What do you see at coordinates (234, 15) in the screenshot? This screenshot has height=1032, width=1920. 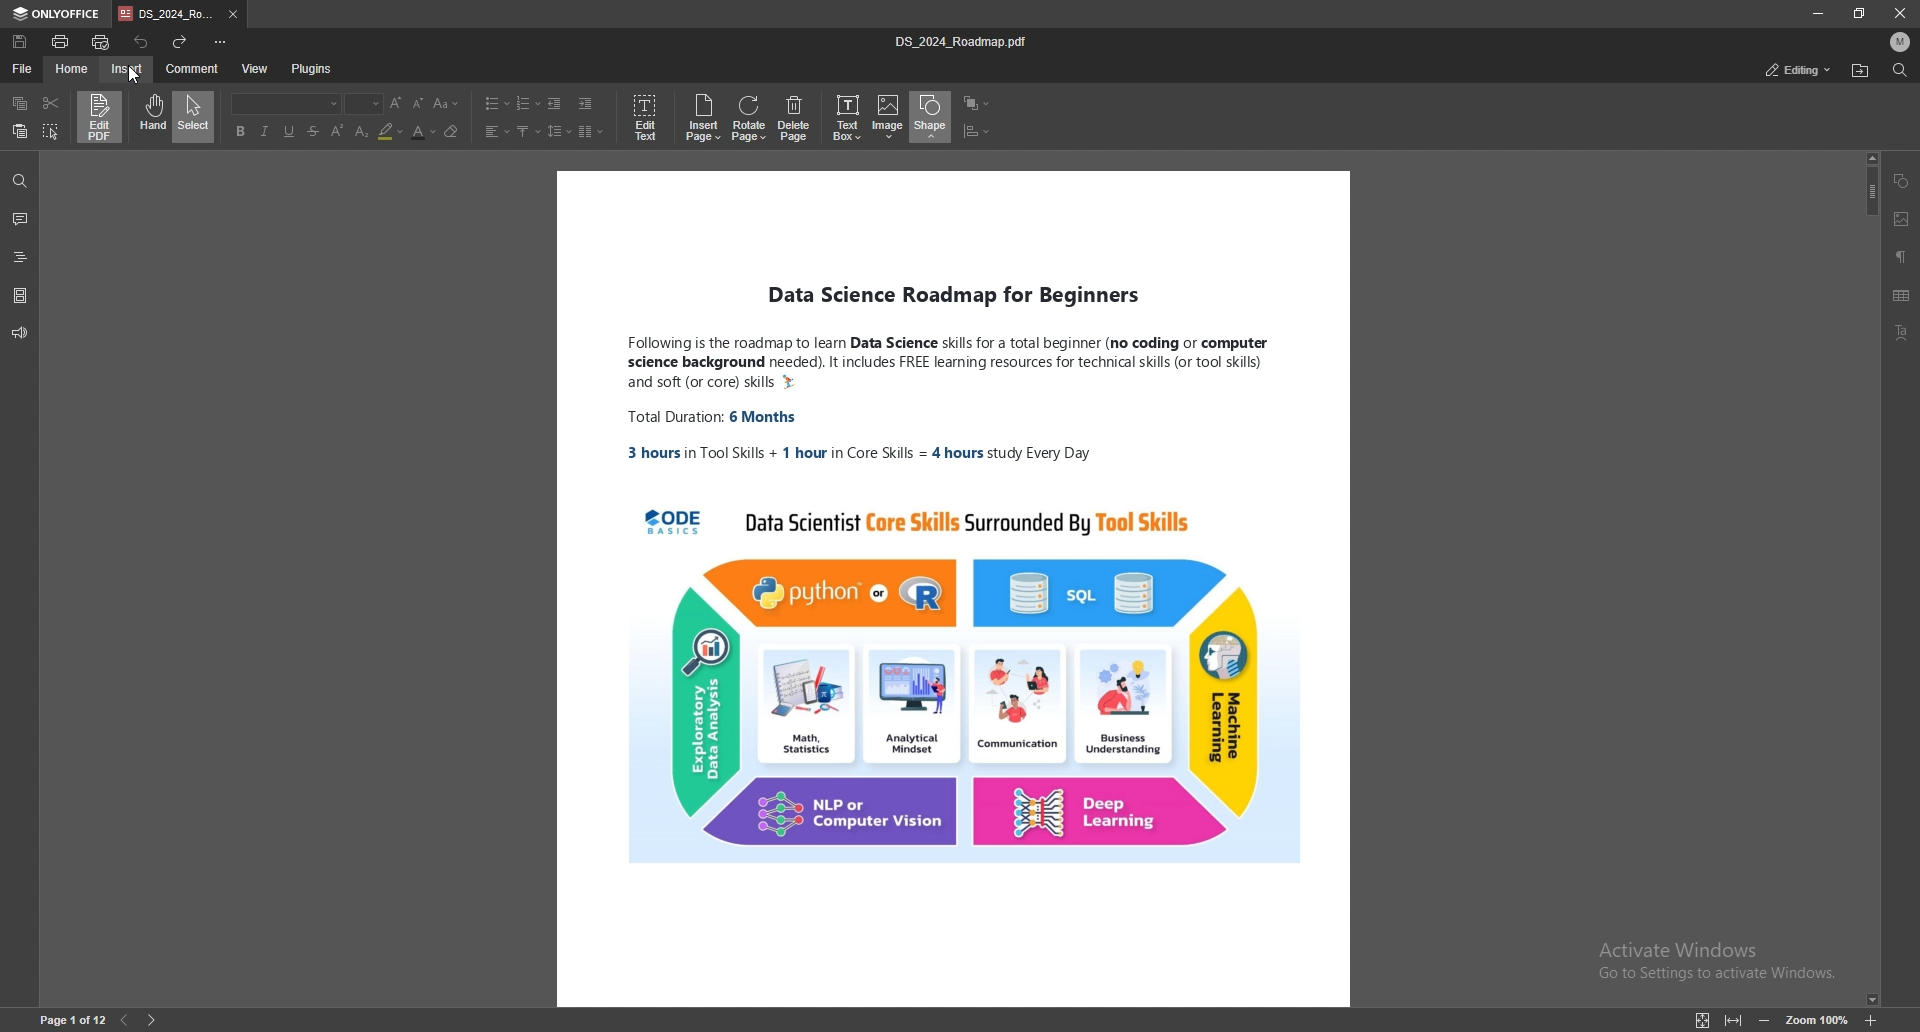 I see `close tab` at bounding box center [234, 15].